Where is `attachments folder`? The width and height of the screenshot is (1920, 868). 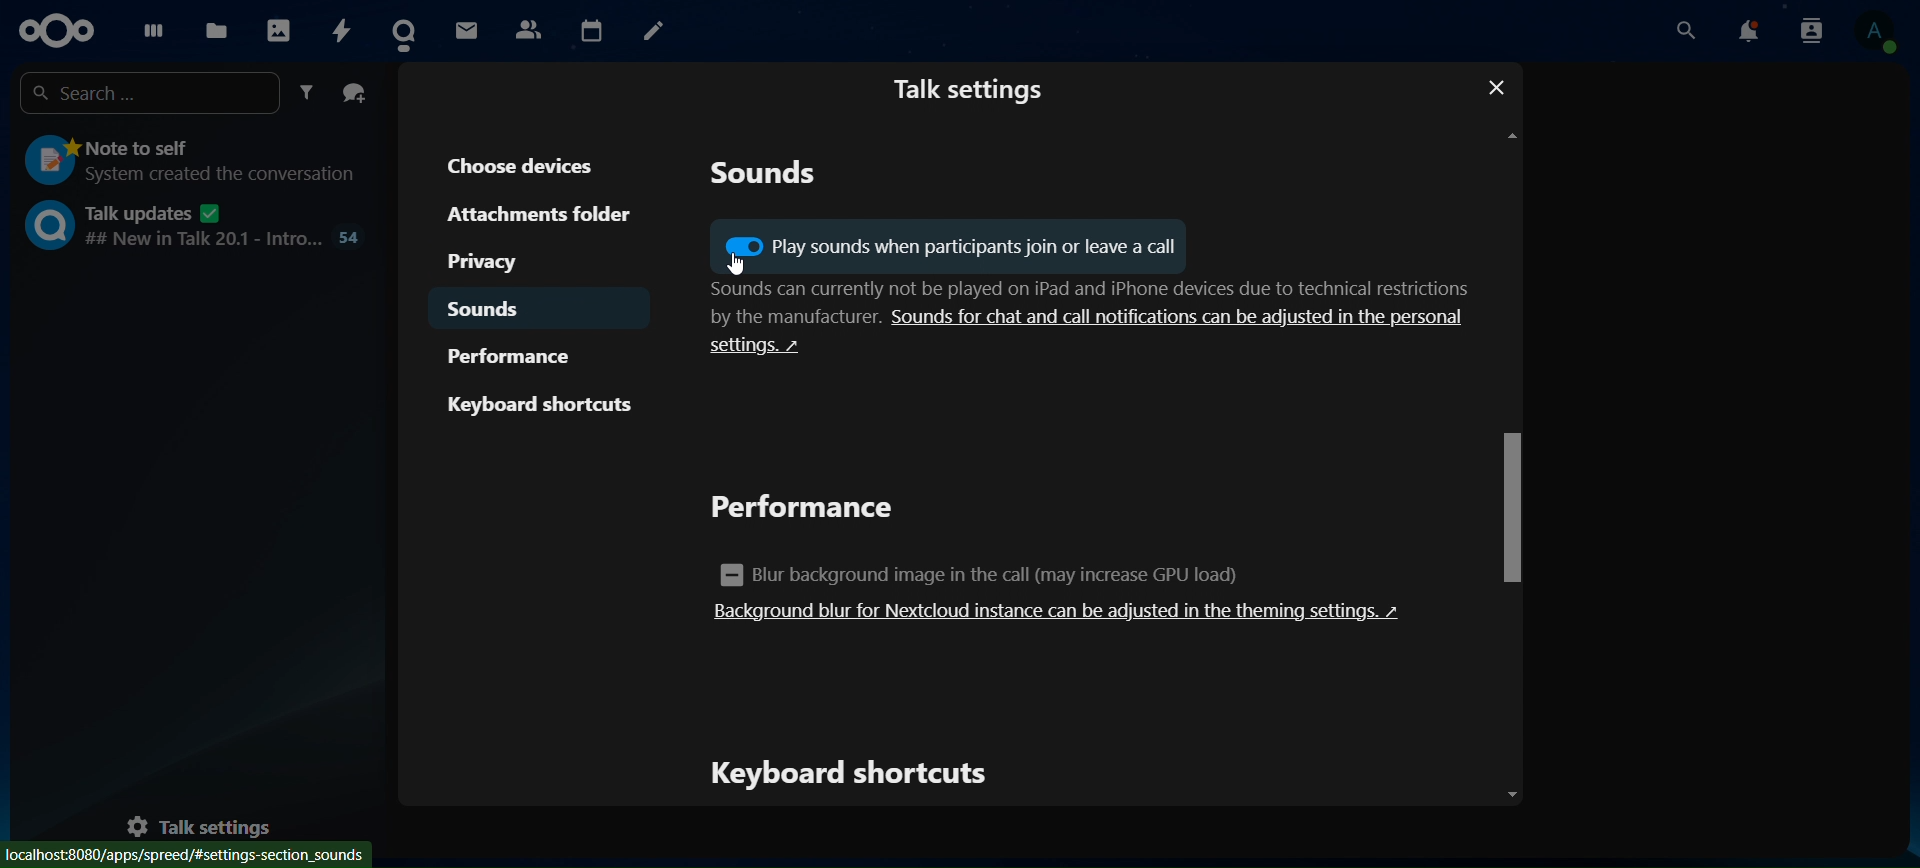 attachments folder is located at coordinates (539, 215).